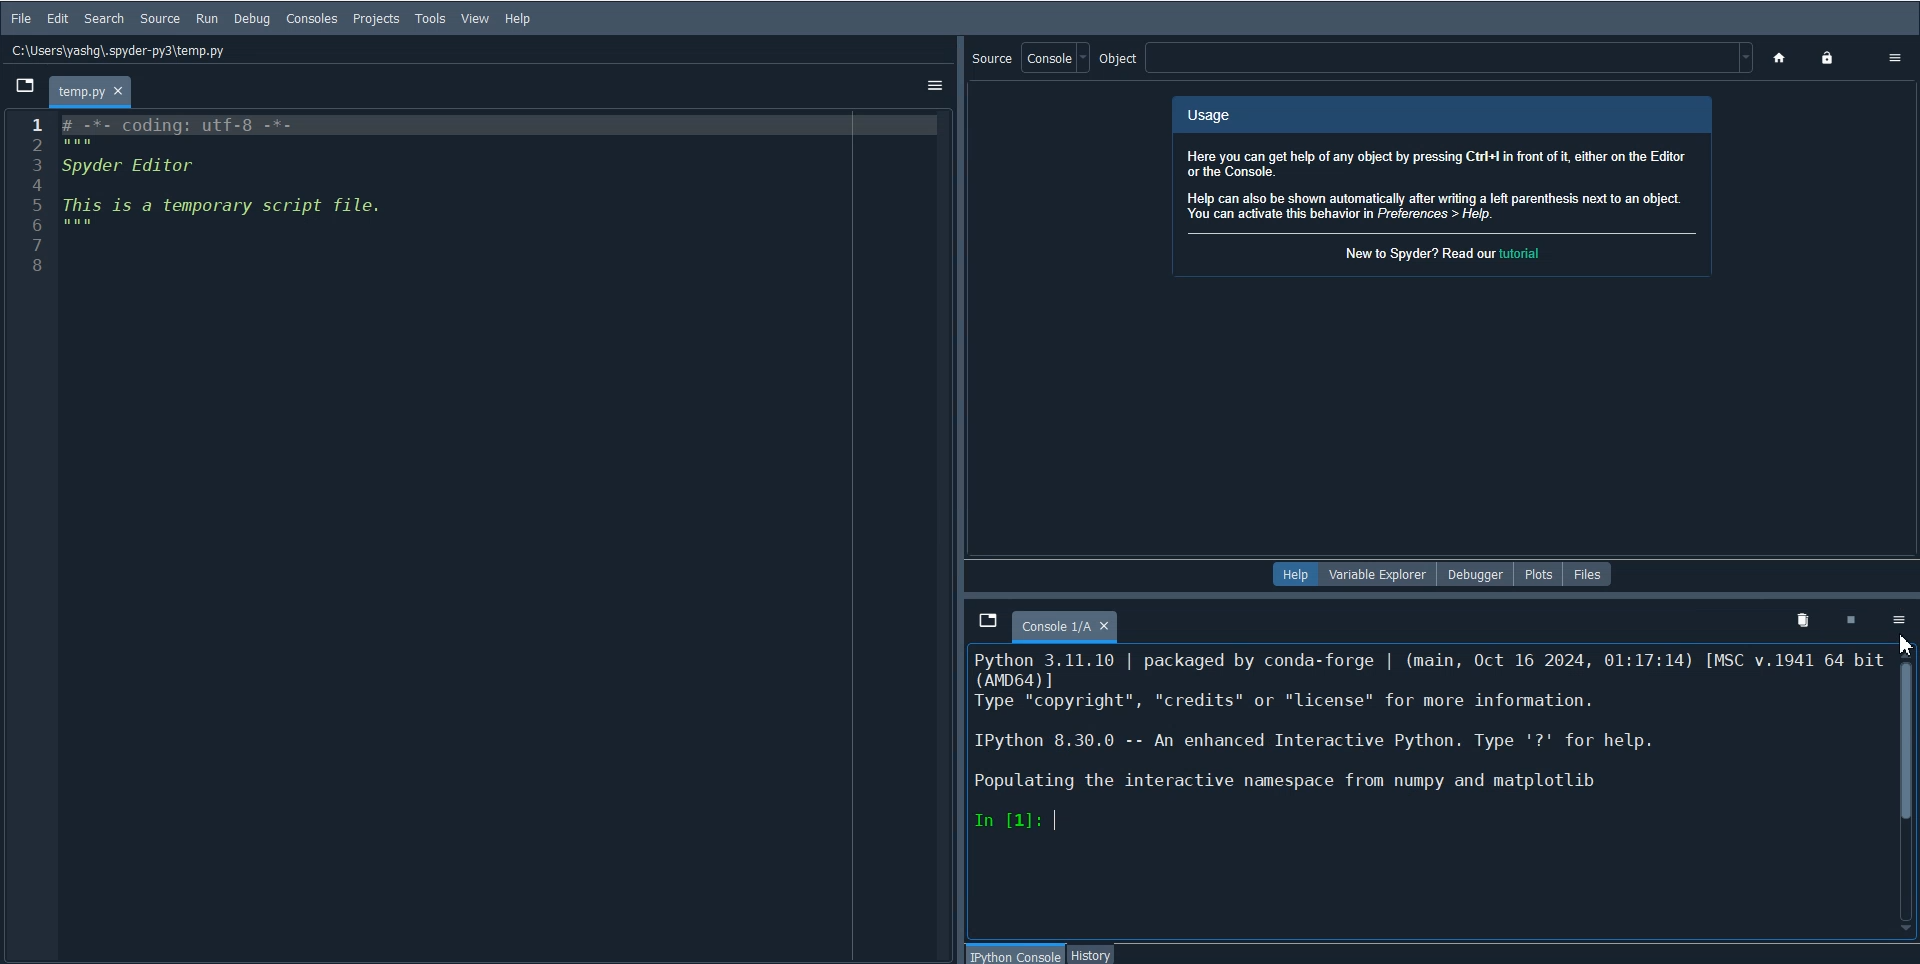 This screenshot has width=1920, height=964. Describe the element at coordinates (1442, 163) in the screenshot. I see `UsageHere you can get help of any object by pressing Ctri+l in front of it, either on the Editoror the Console.Help can also be shown automatically after writing a left parenthesis next to an objectYou can activate this behavior in Preferences > Help.` at that location.